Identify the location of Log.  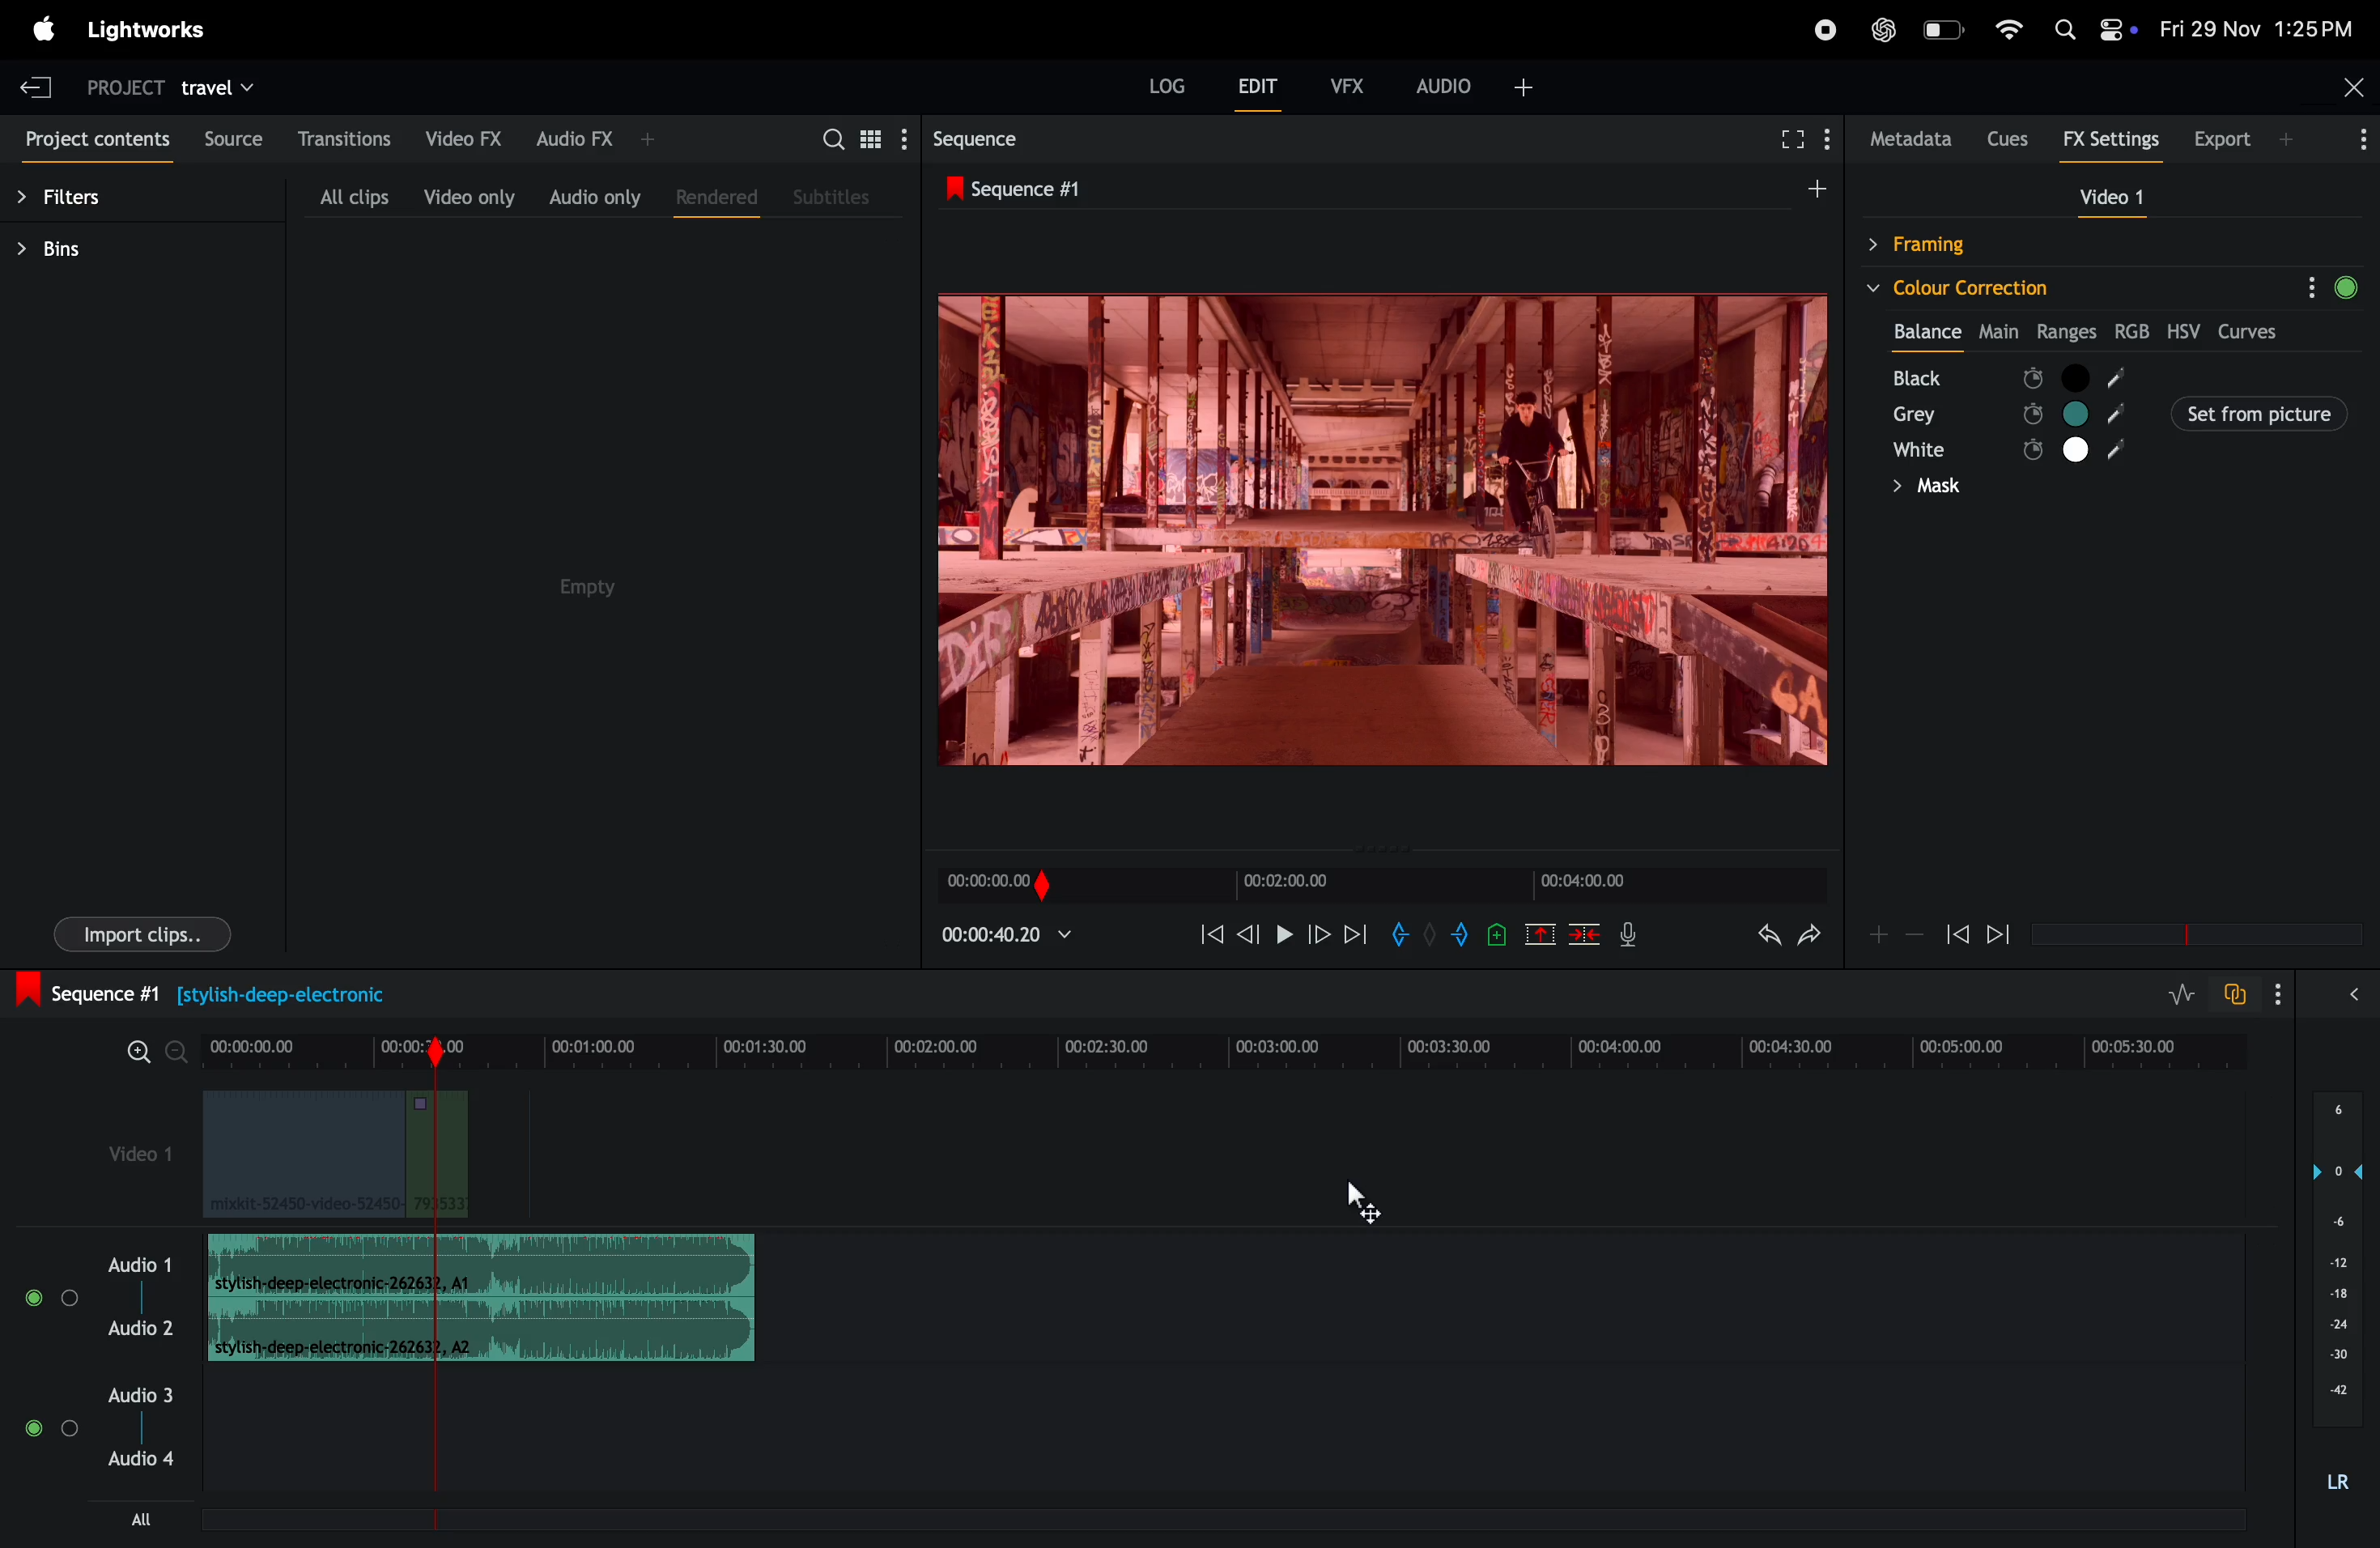
(1167, 85).